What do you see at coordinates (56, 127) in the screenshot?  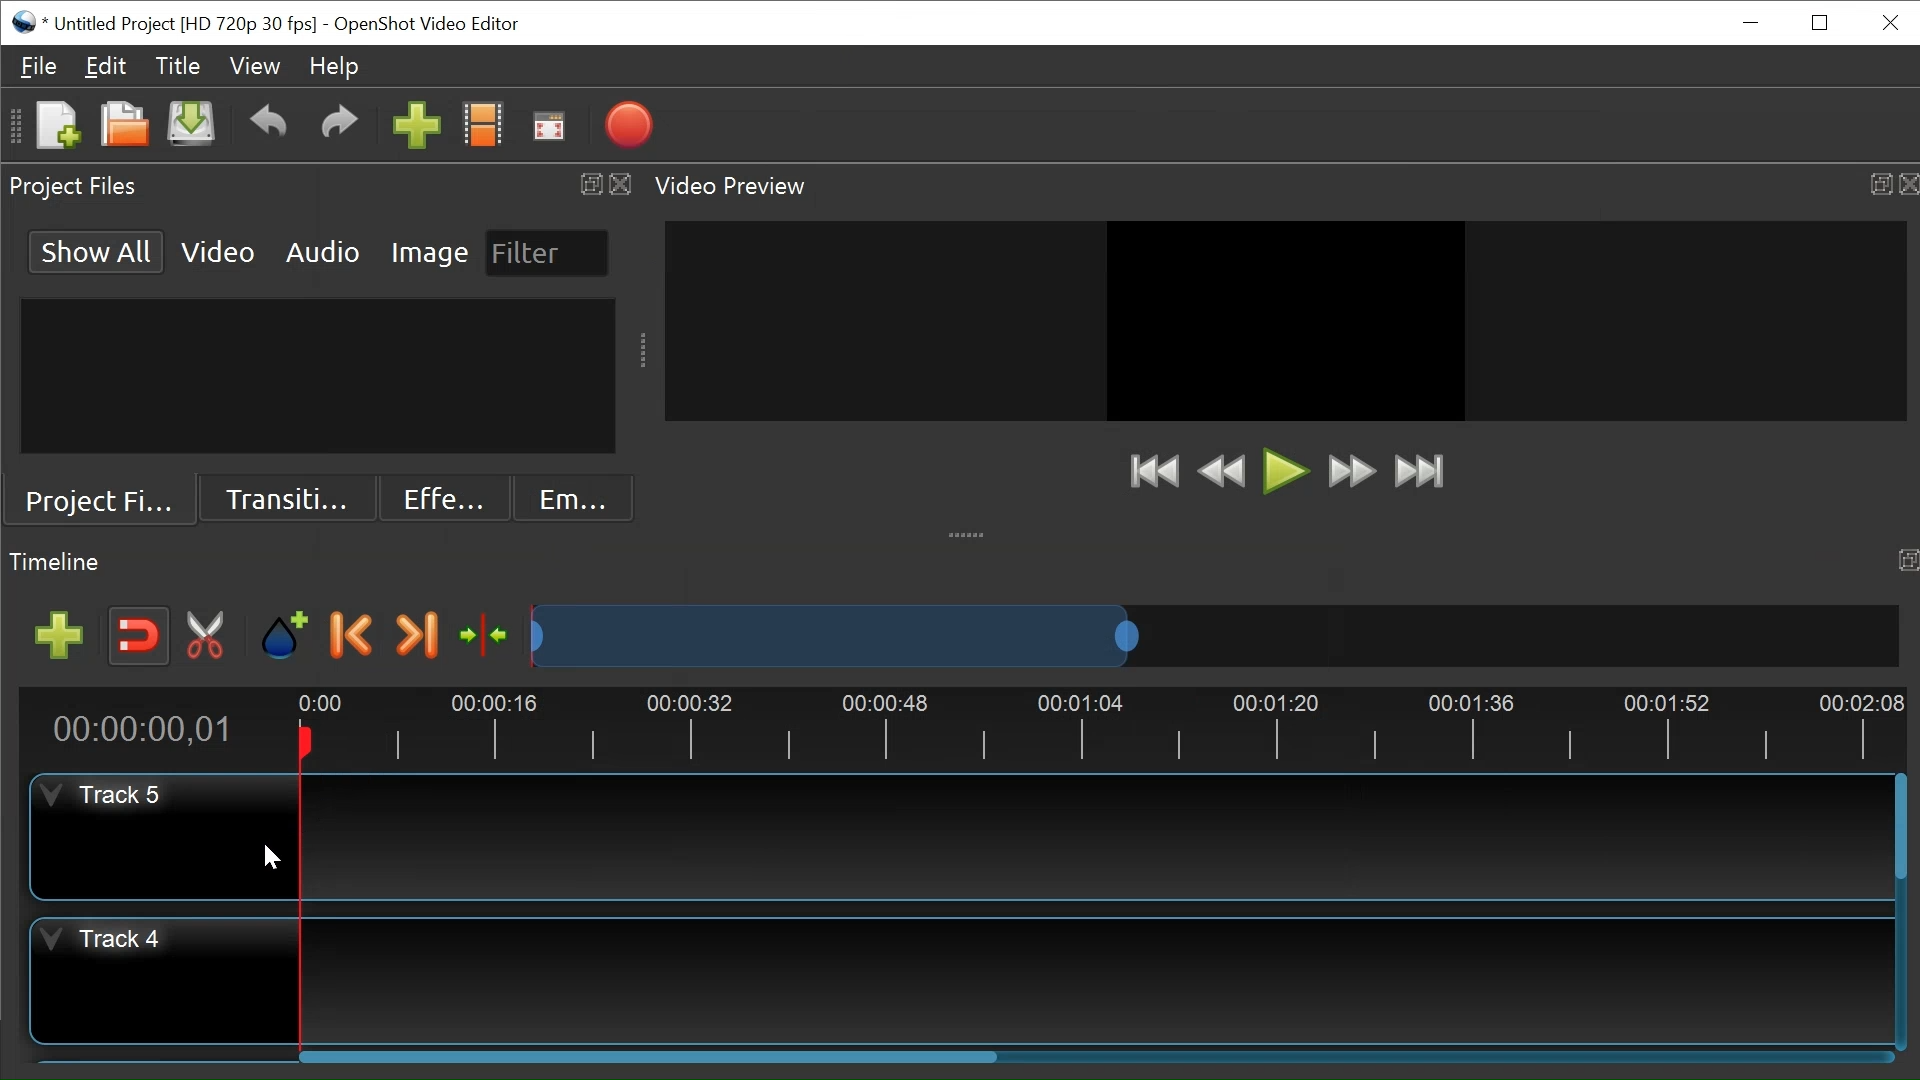 I see `New File` at bounding box center [56, 127].